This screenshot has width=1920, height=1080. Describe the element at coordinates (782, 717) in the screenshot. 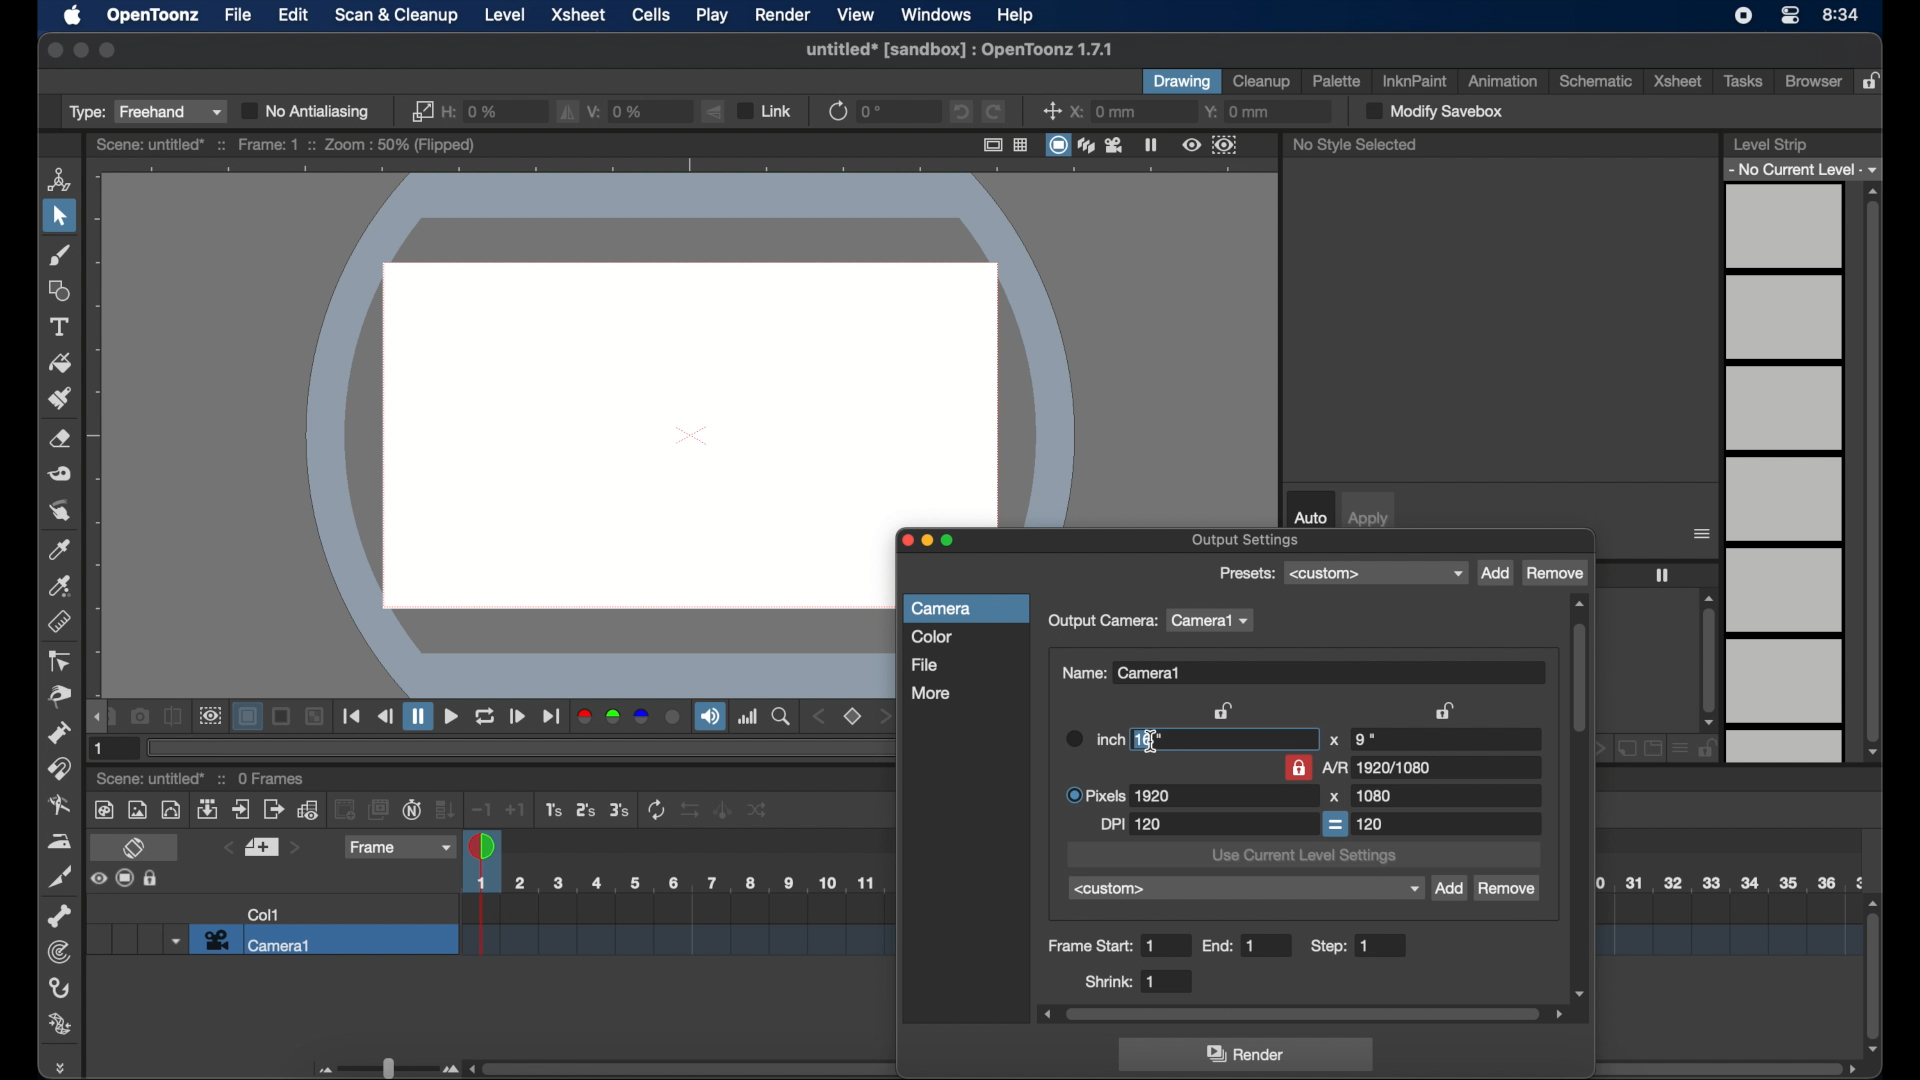

I see `zoom` at that location.